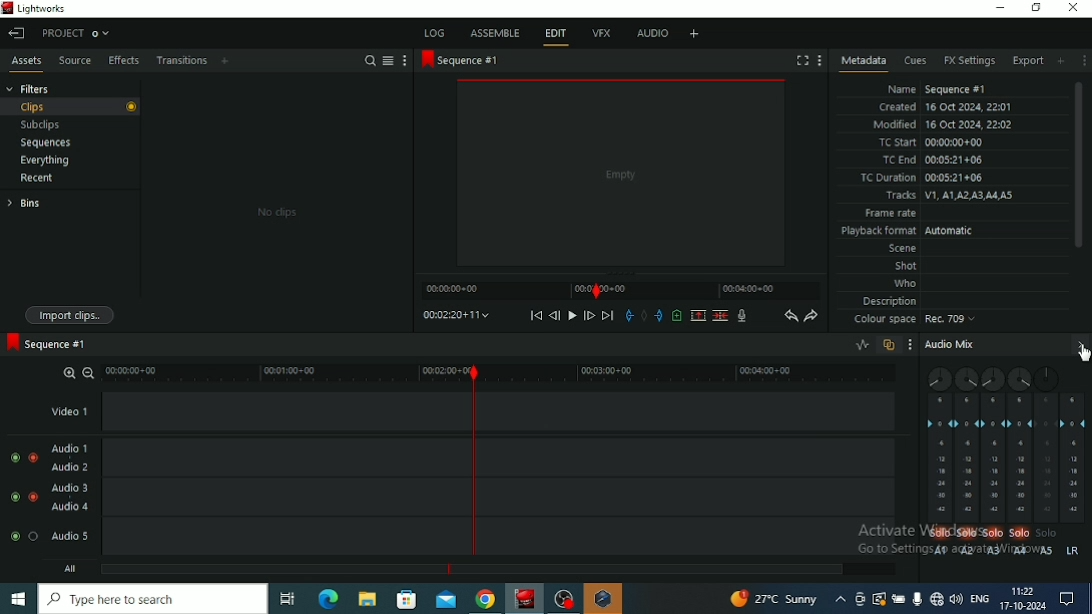 The height and width of the screenshot is (614, 1092). Describe the element at coordinates (992, 379) in the screenshot. I see `Adjust` at that location.